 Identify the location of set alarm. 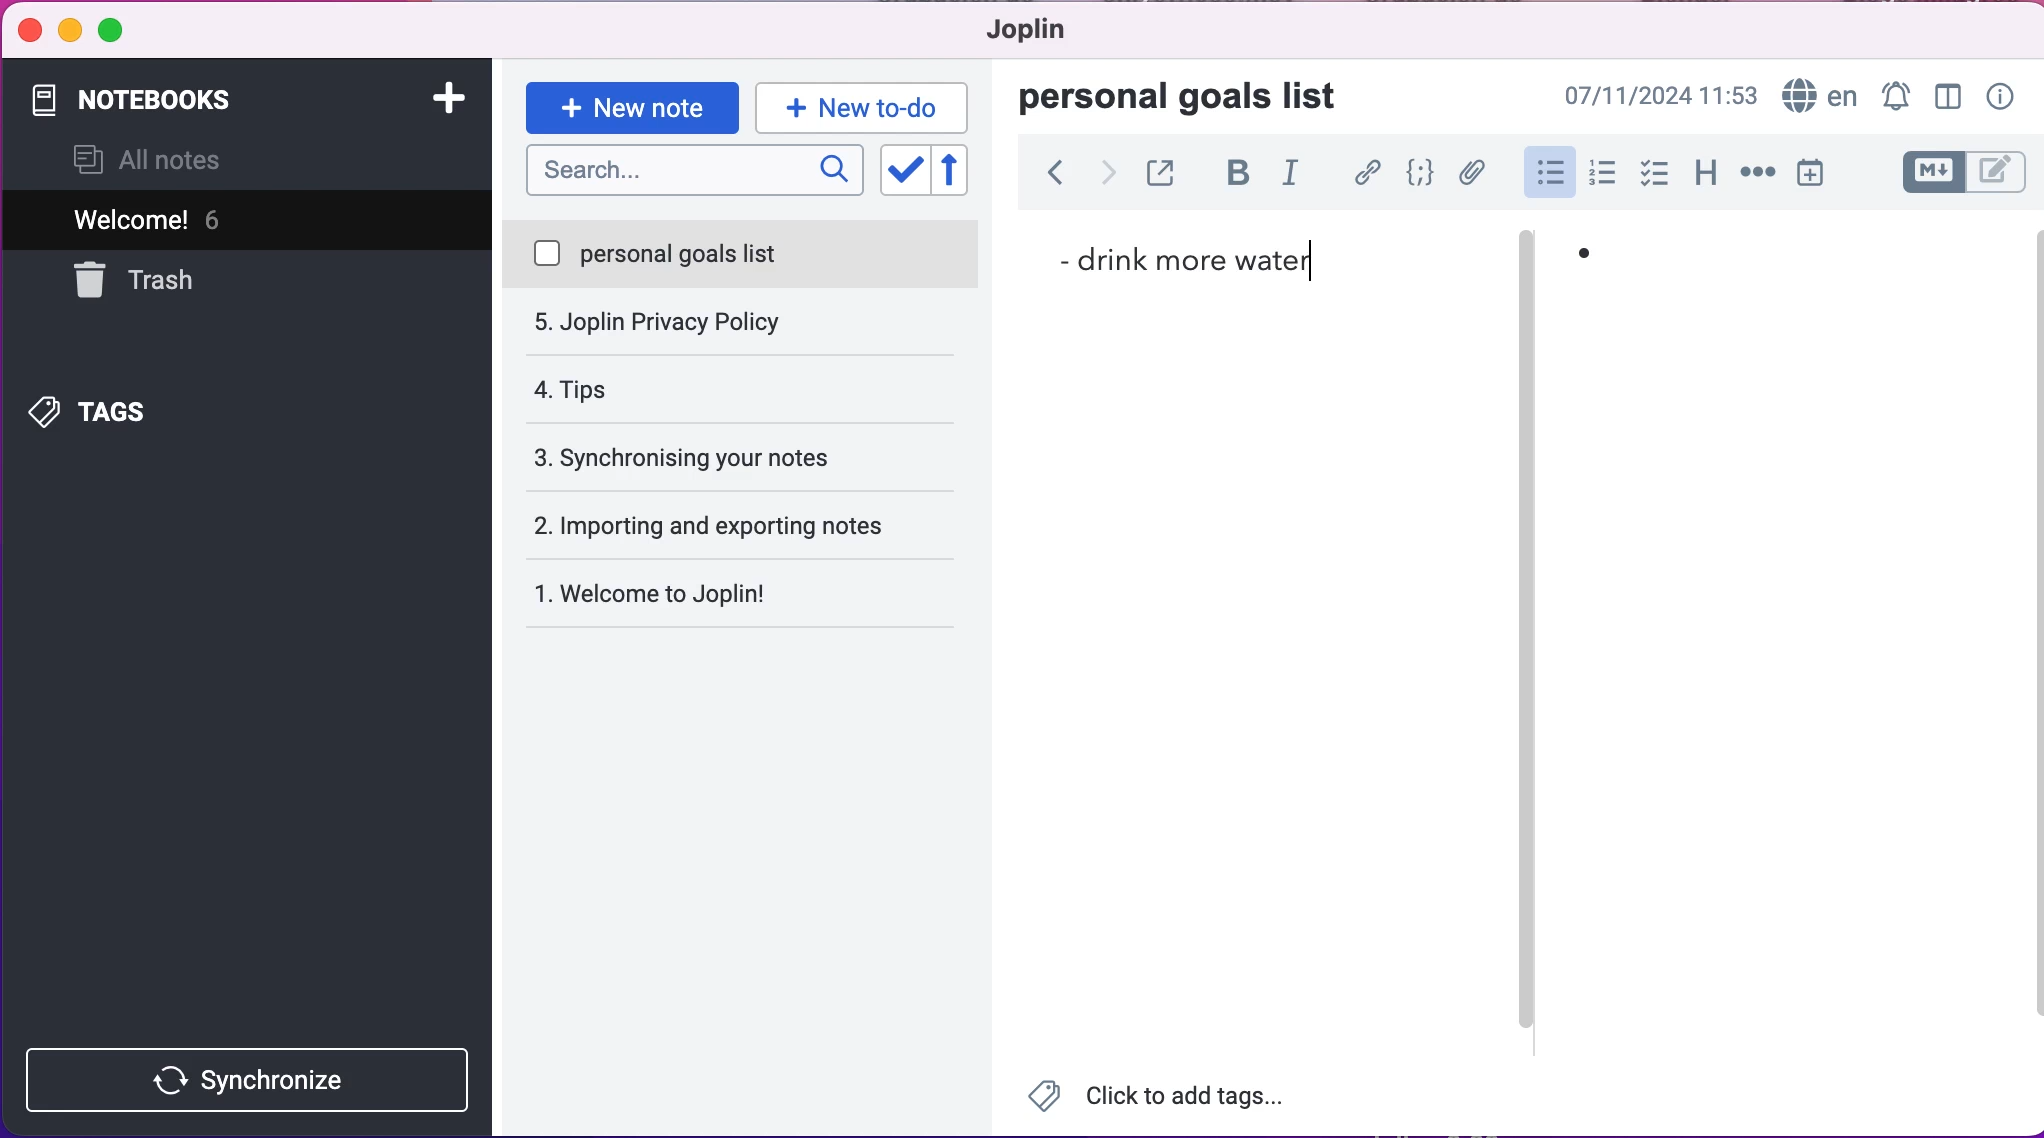
(1892, 93).